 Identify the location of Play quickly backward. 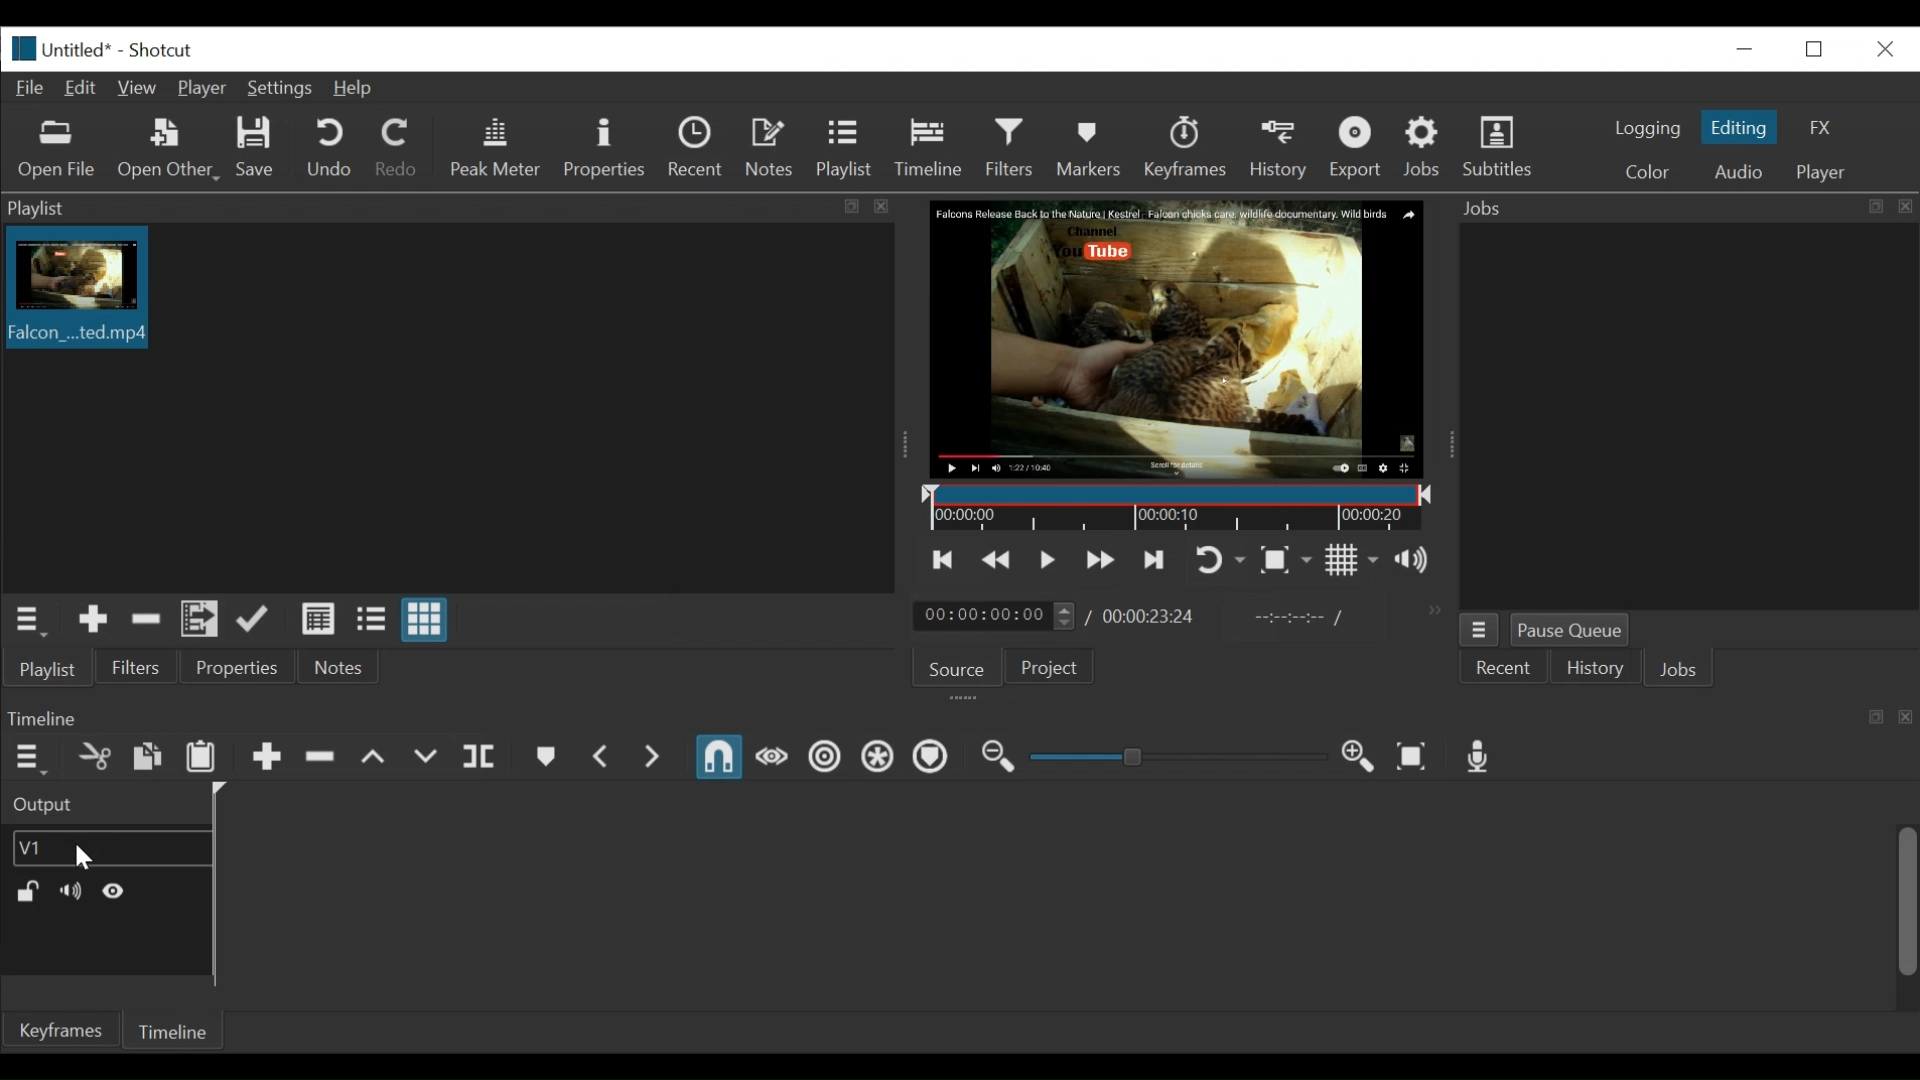
(998, 560).